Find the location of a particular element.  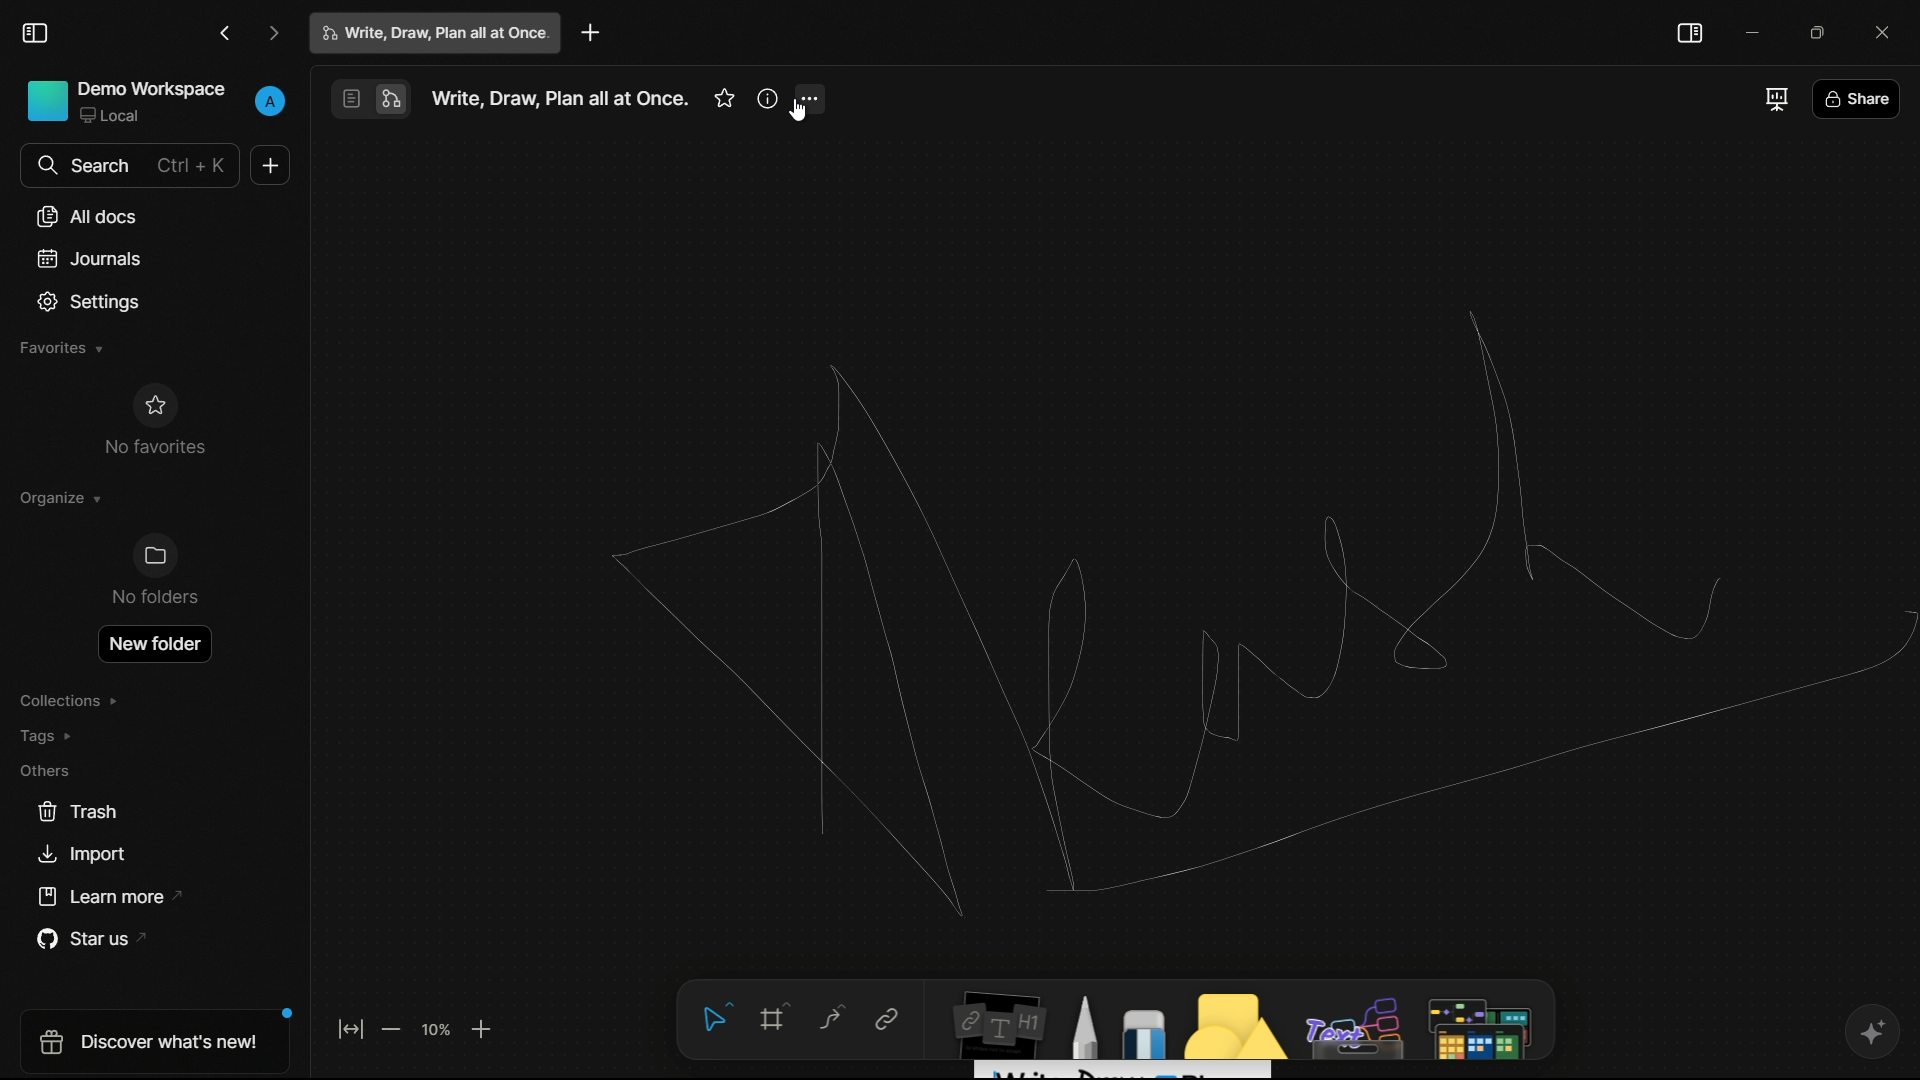

full screen is located at coordinates (1773, 101).